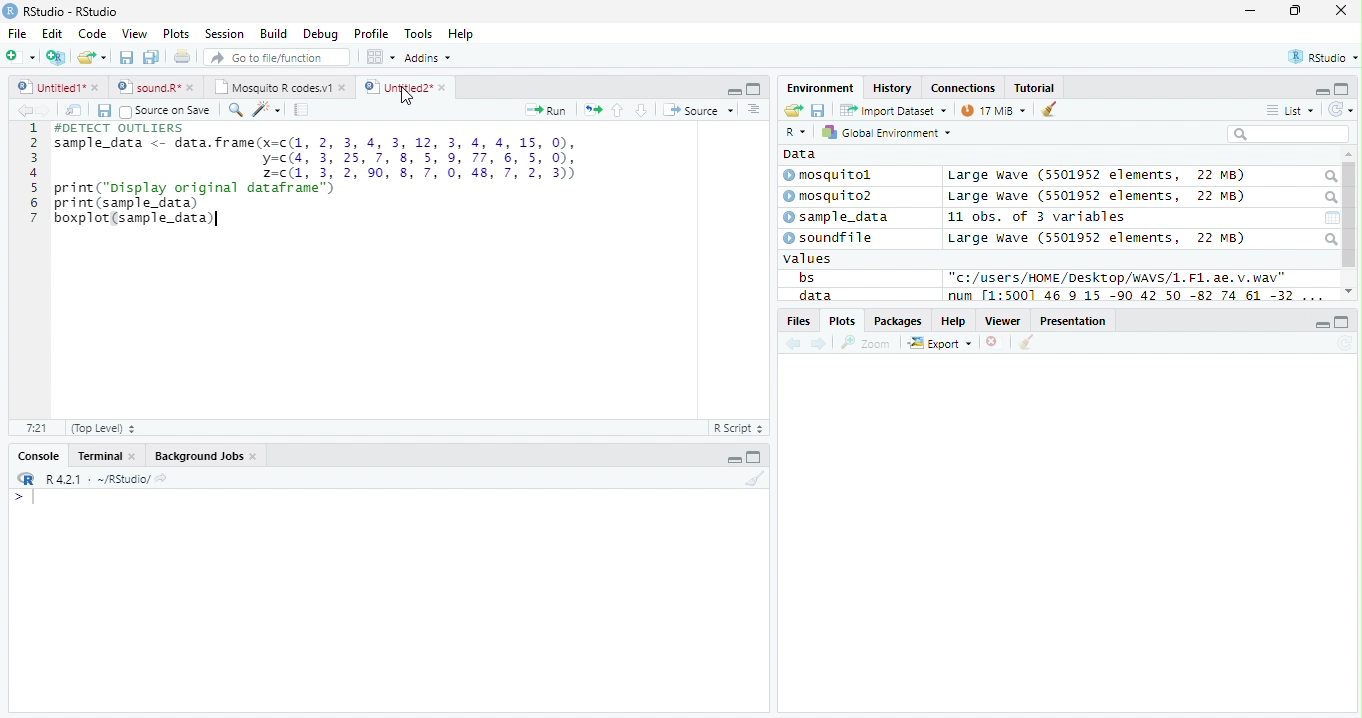 Image resolution: width=1362 pixels, height=718 pixels. What do you see at coordinates (204, 456) in the screenshot?
I see `Background Jobs` at bounding box center [204, 456].